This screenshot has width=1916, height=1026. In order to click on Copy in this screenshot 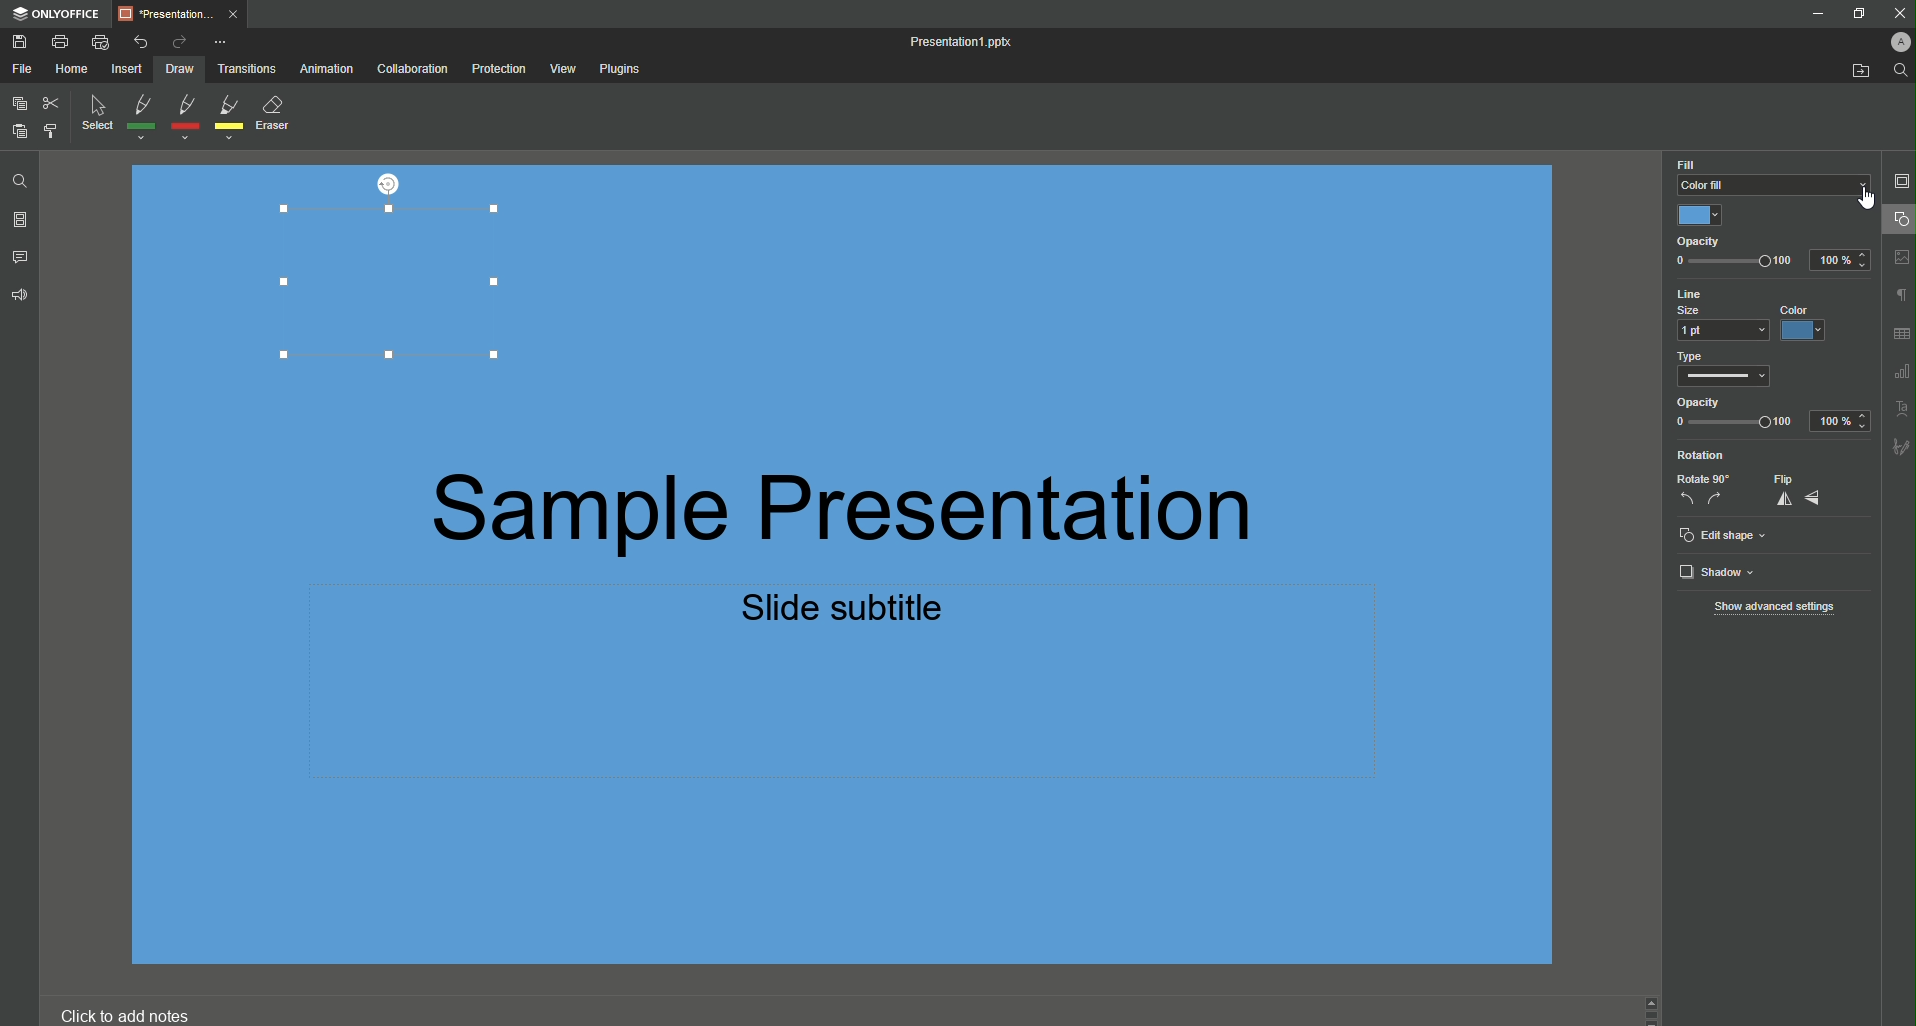, I will do `click(17, 104)`.